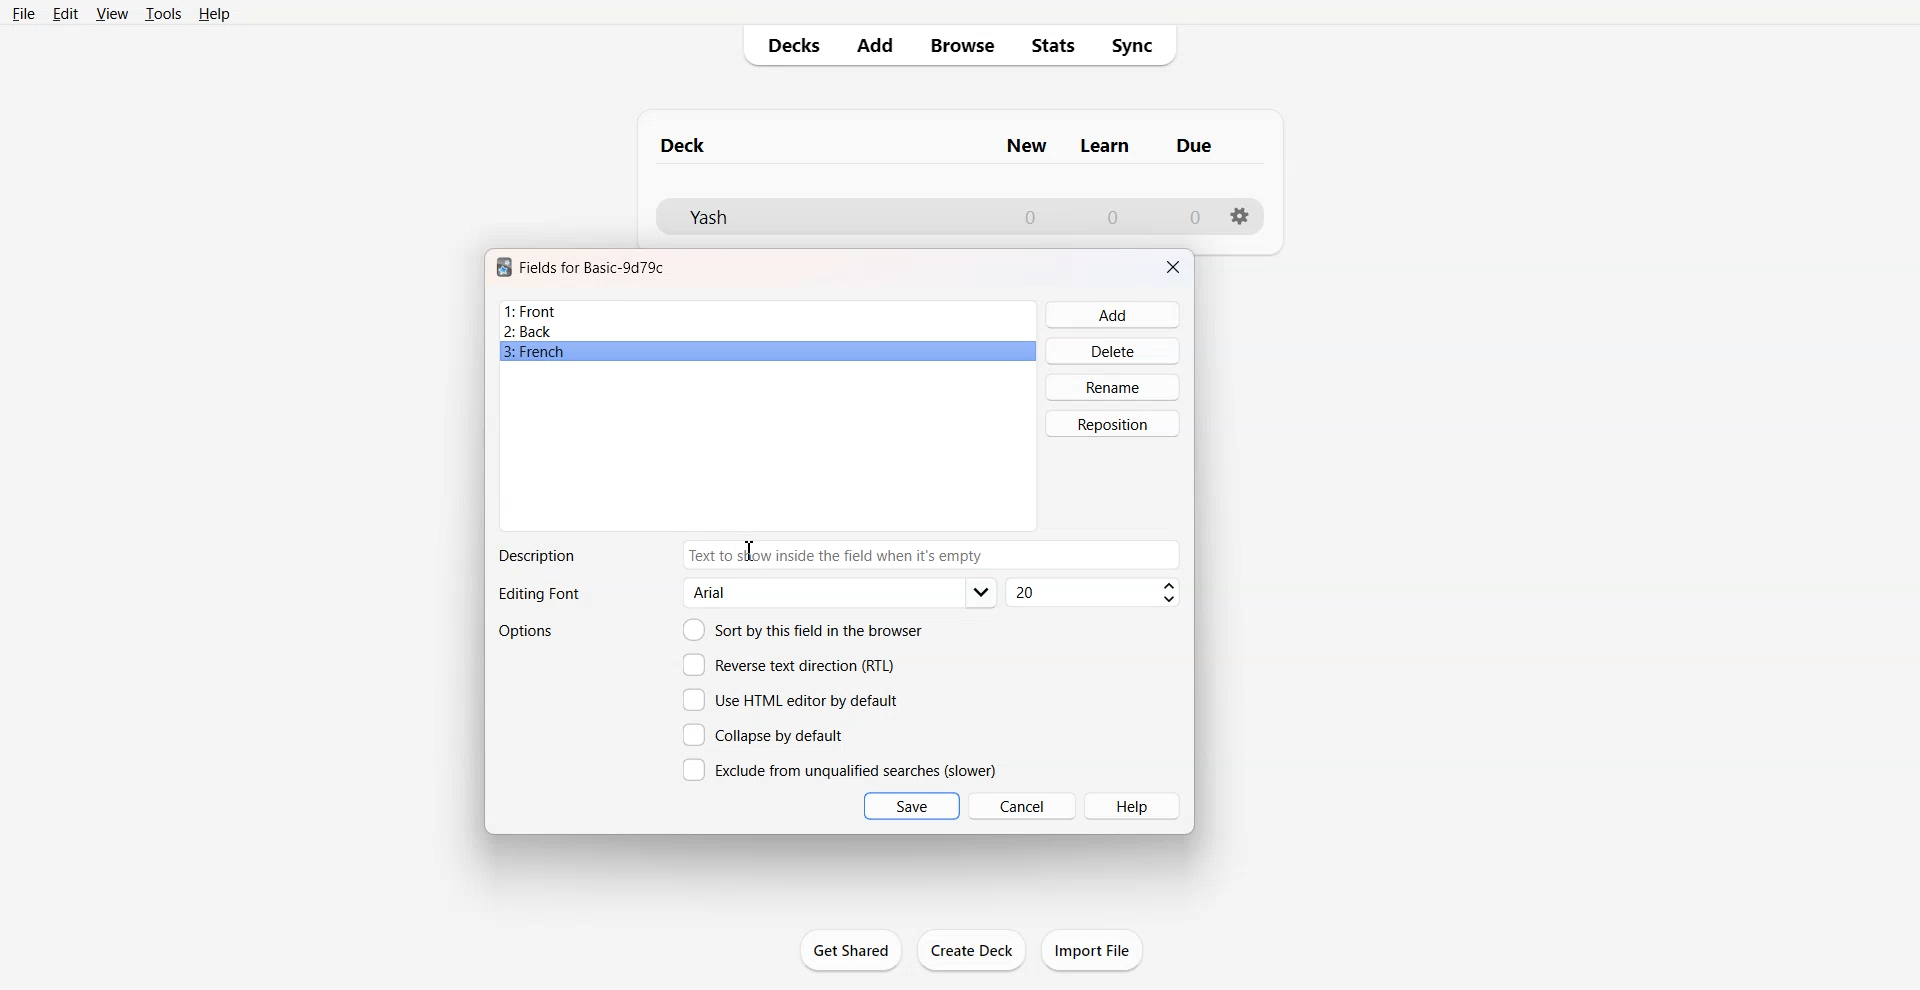  Describe the element at coordinates (536, 556) in the screenshot. I see `Text` at that location.